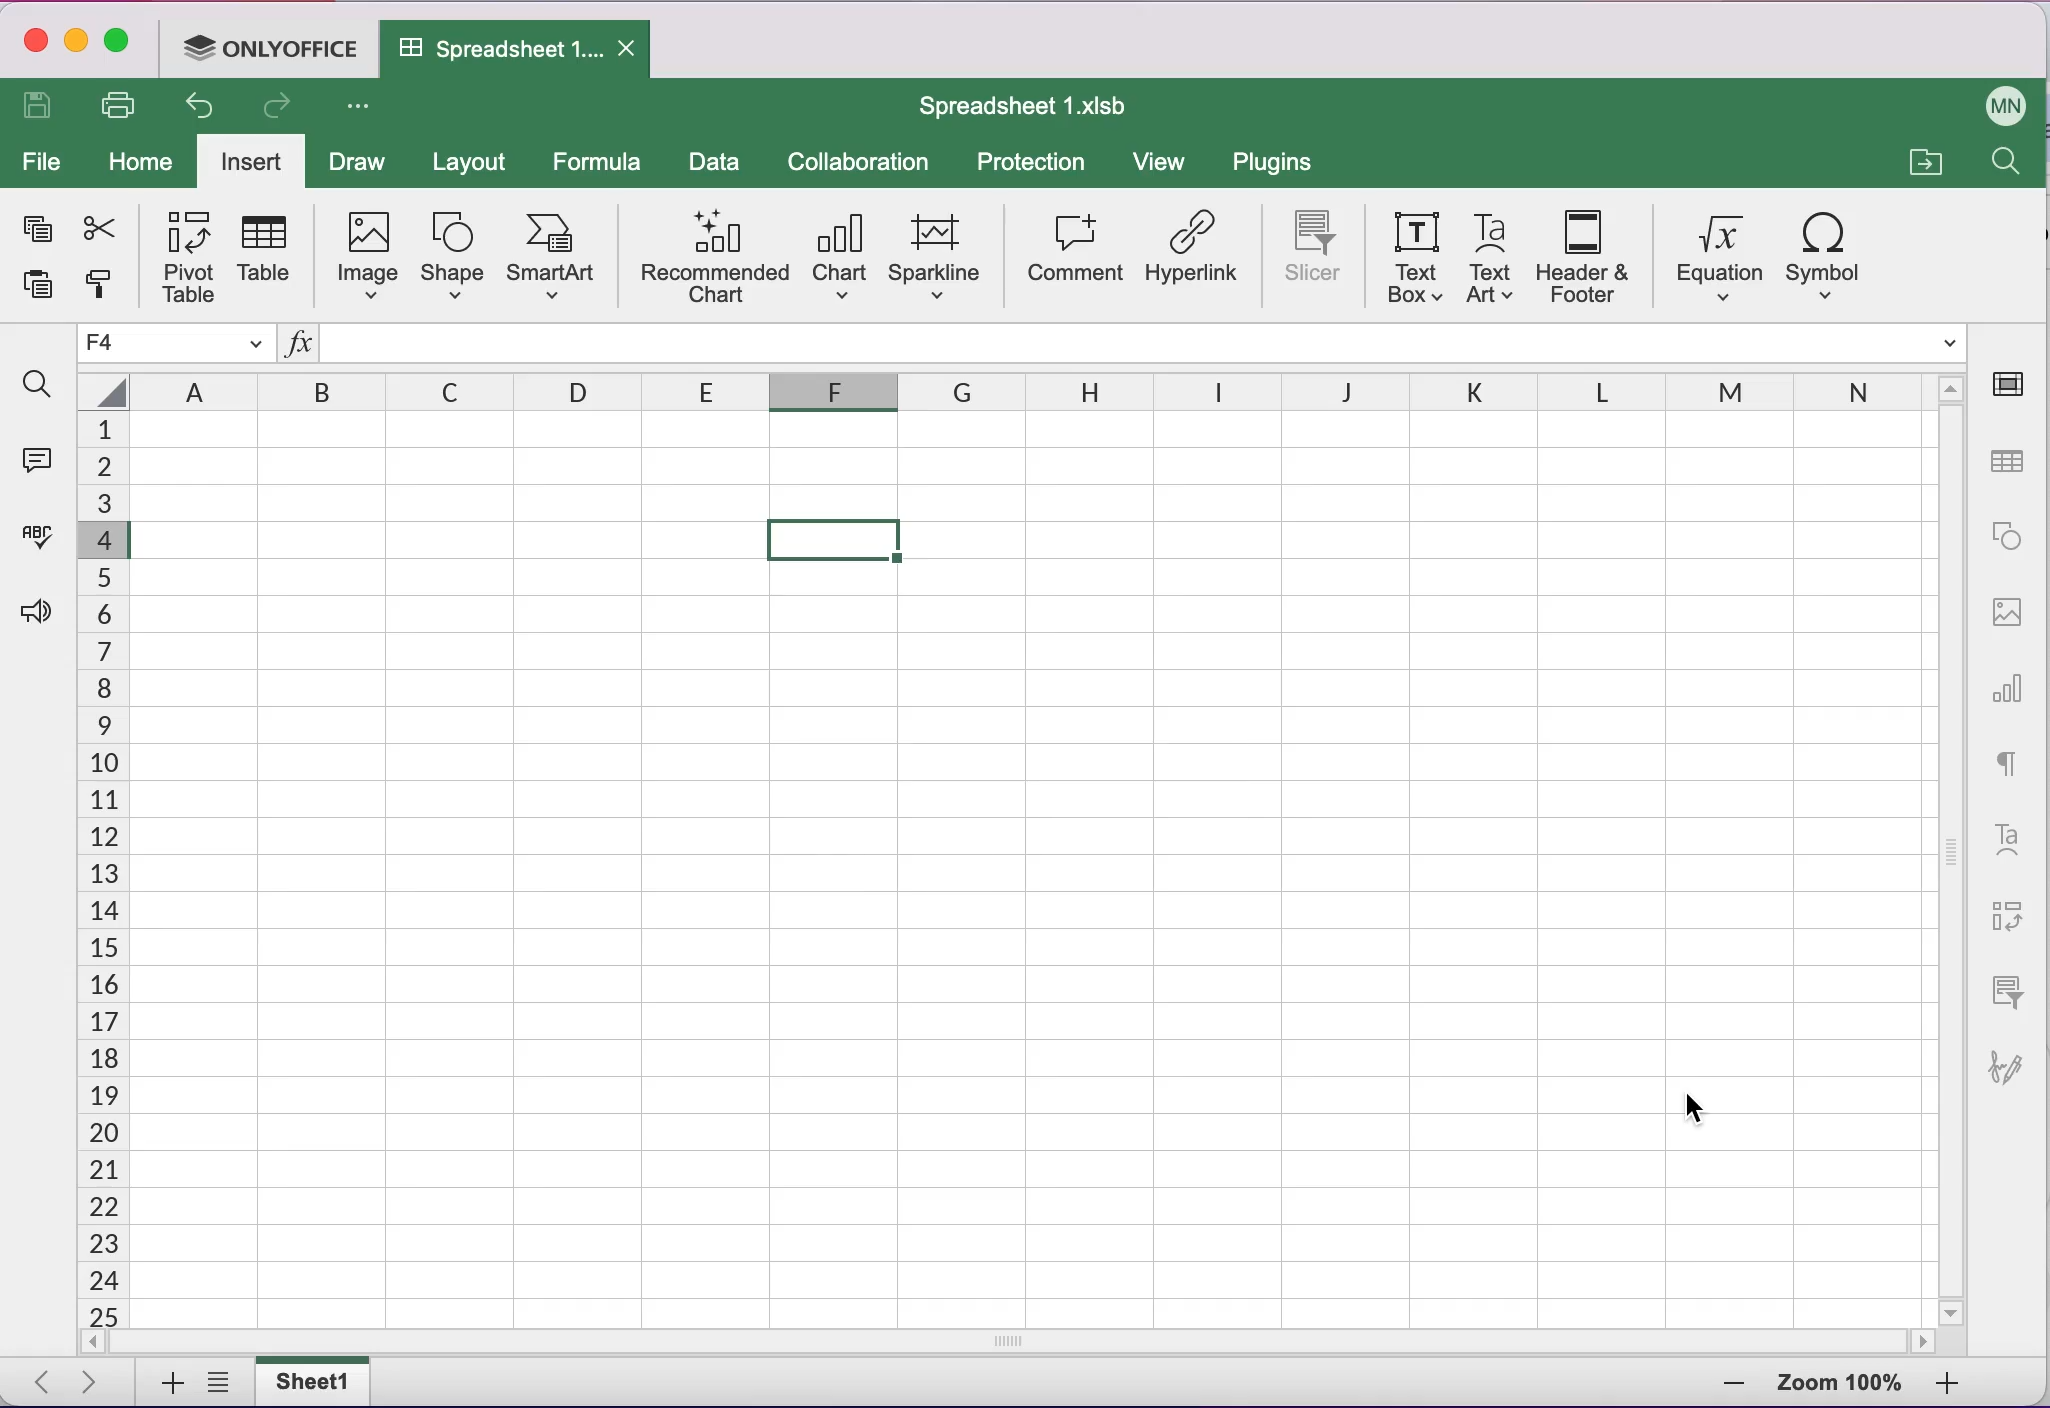 The height and width of the screenshot is (1408, 2050). Describe the element at coordinates (299, 347) in the screenshot. I see `function` at that location.